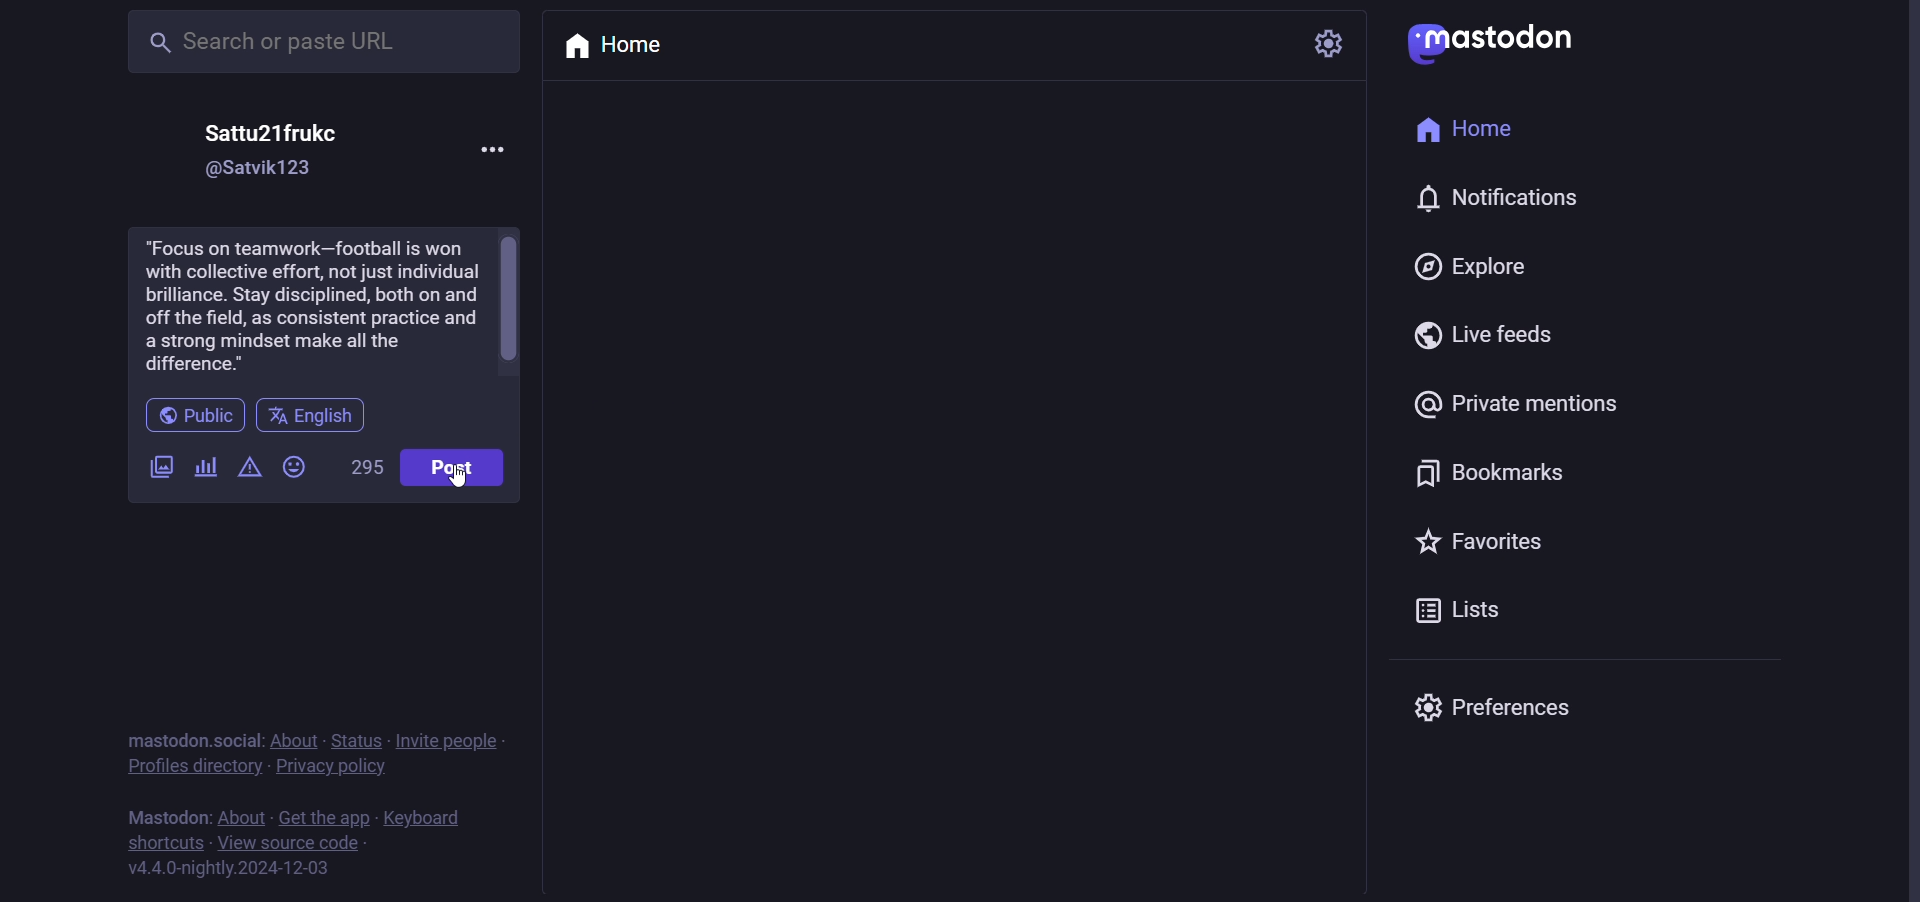  What do you see at coordinates (1485, 335) in the screenshot?
I see `live feeds` at bounding box center [1485, 335].